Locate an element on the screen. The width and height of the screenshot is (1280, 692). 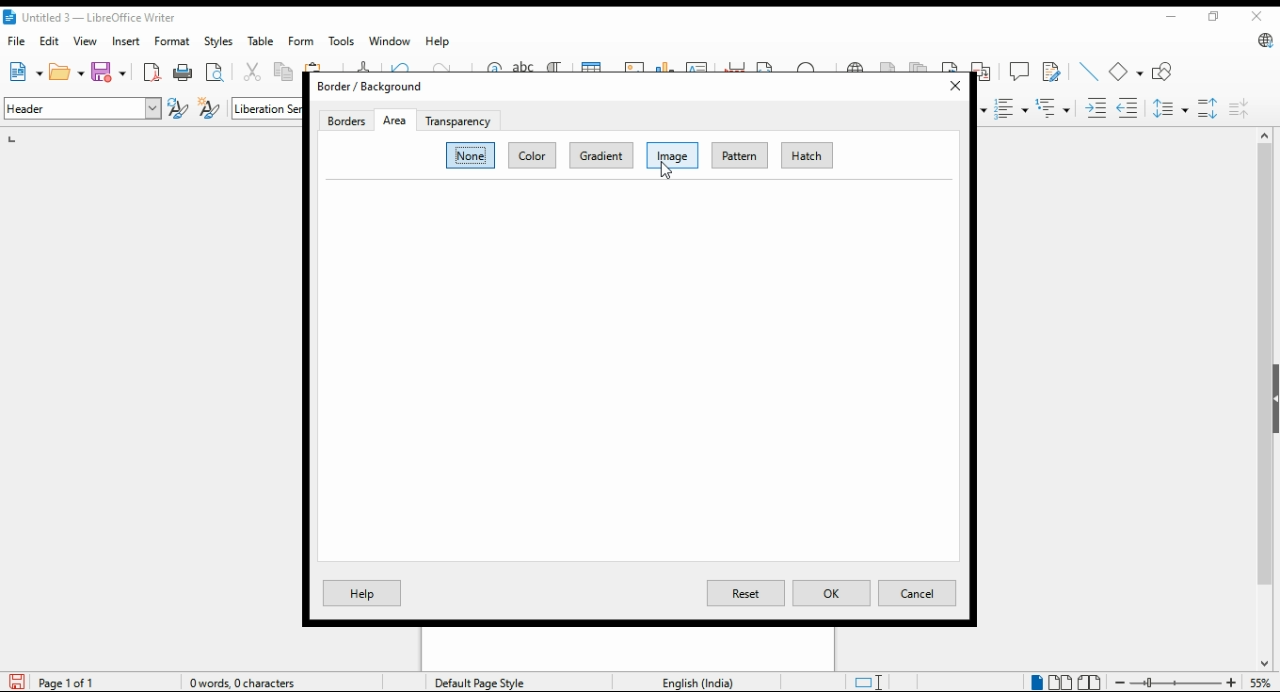
paste is located at coordinates (322, 66).